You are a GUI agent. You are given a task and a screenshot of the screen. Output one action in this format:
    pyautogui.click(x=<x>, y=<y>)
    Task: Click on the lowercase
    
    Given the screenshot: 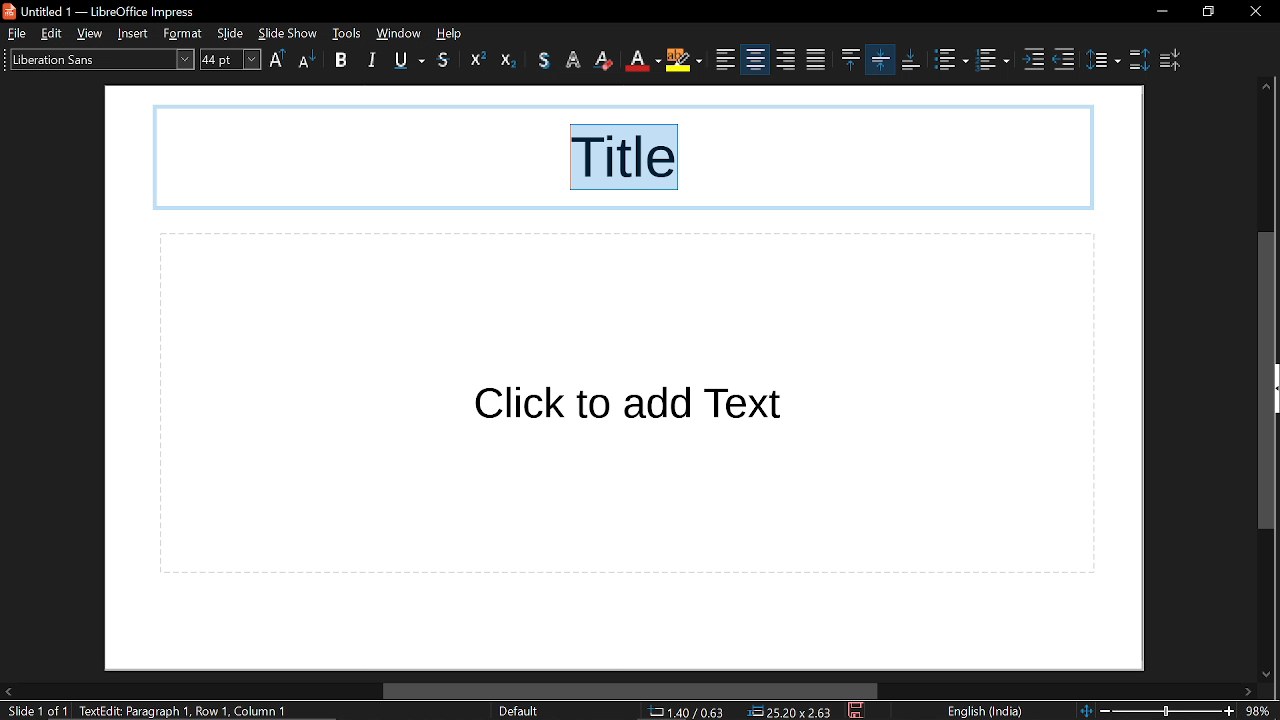 What is the action you would take?
    pyautogui.click(x=306, y=62)
    